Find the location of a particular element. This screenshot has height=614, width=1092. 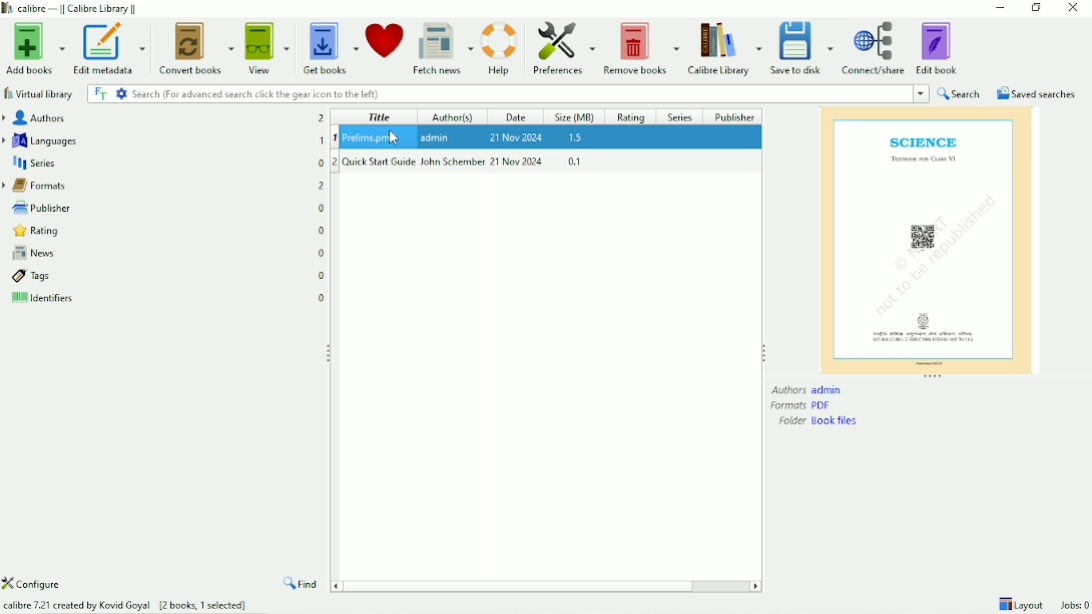

Virtual library is located at coordinates (39, 93).